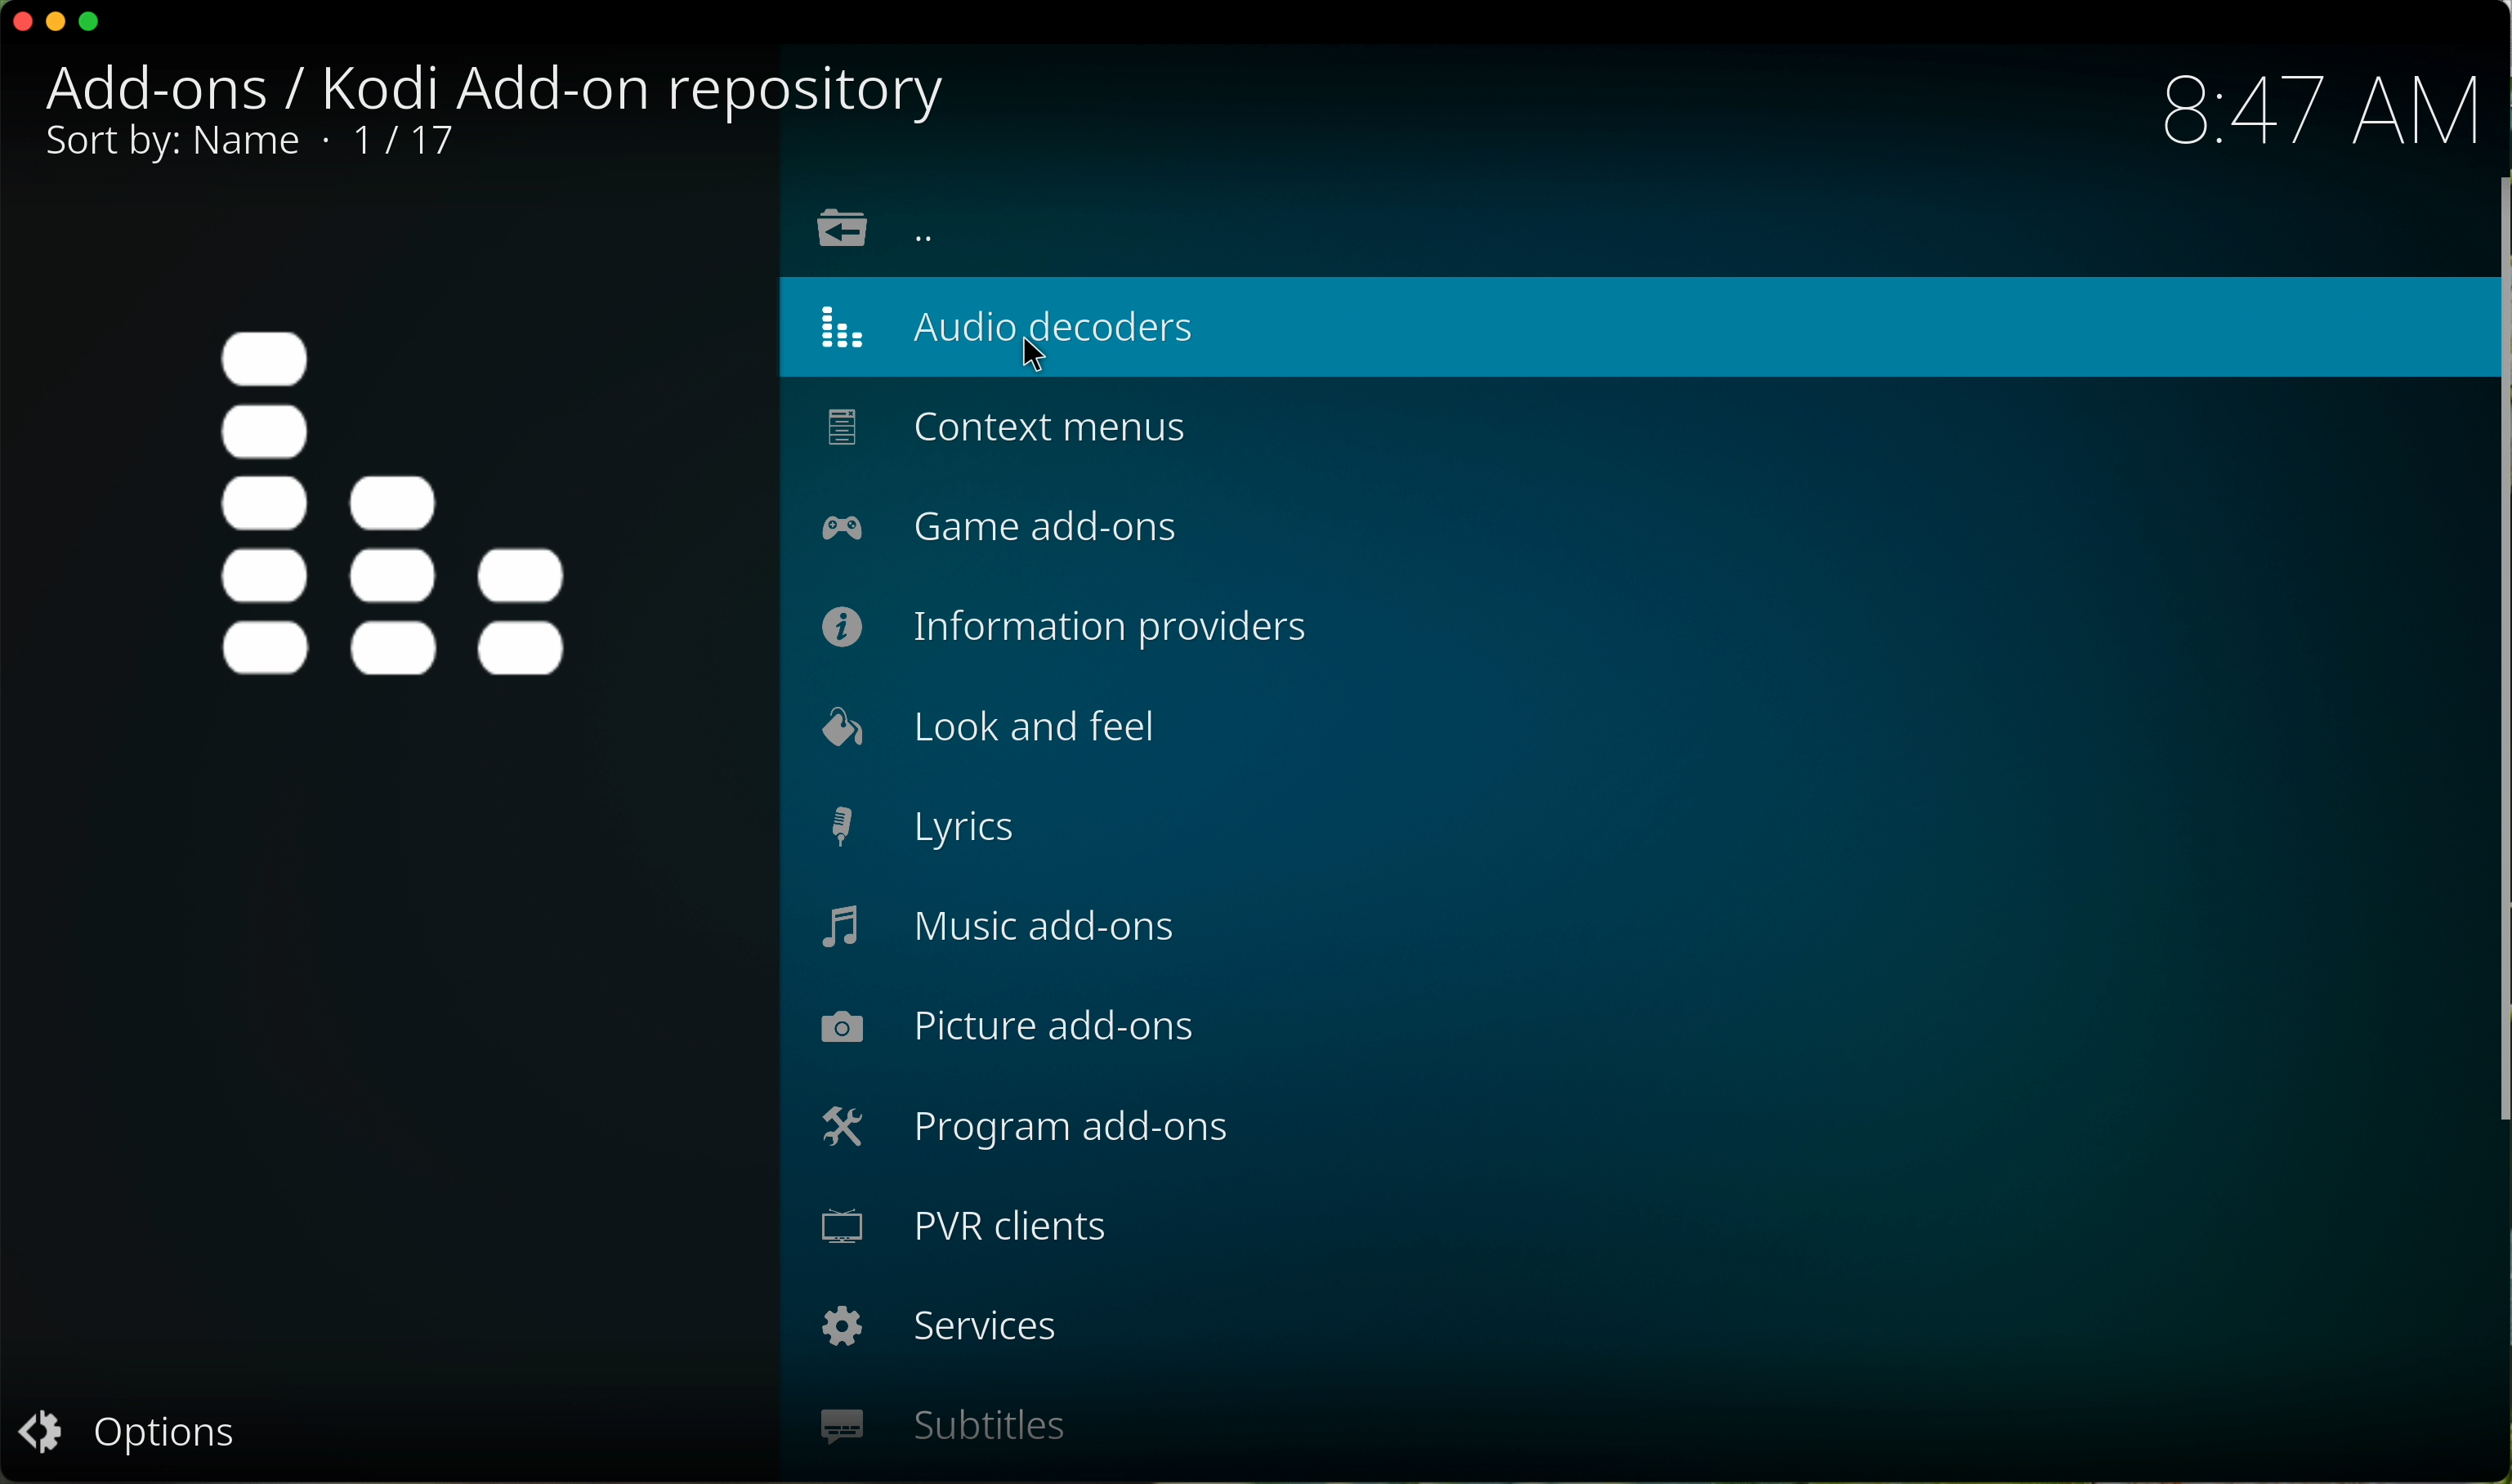  What do you see at coordinates (992, 727) in the screenshot?
I see `look and feel` at bounding box center [992, 727].